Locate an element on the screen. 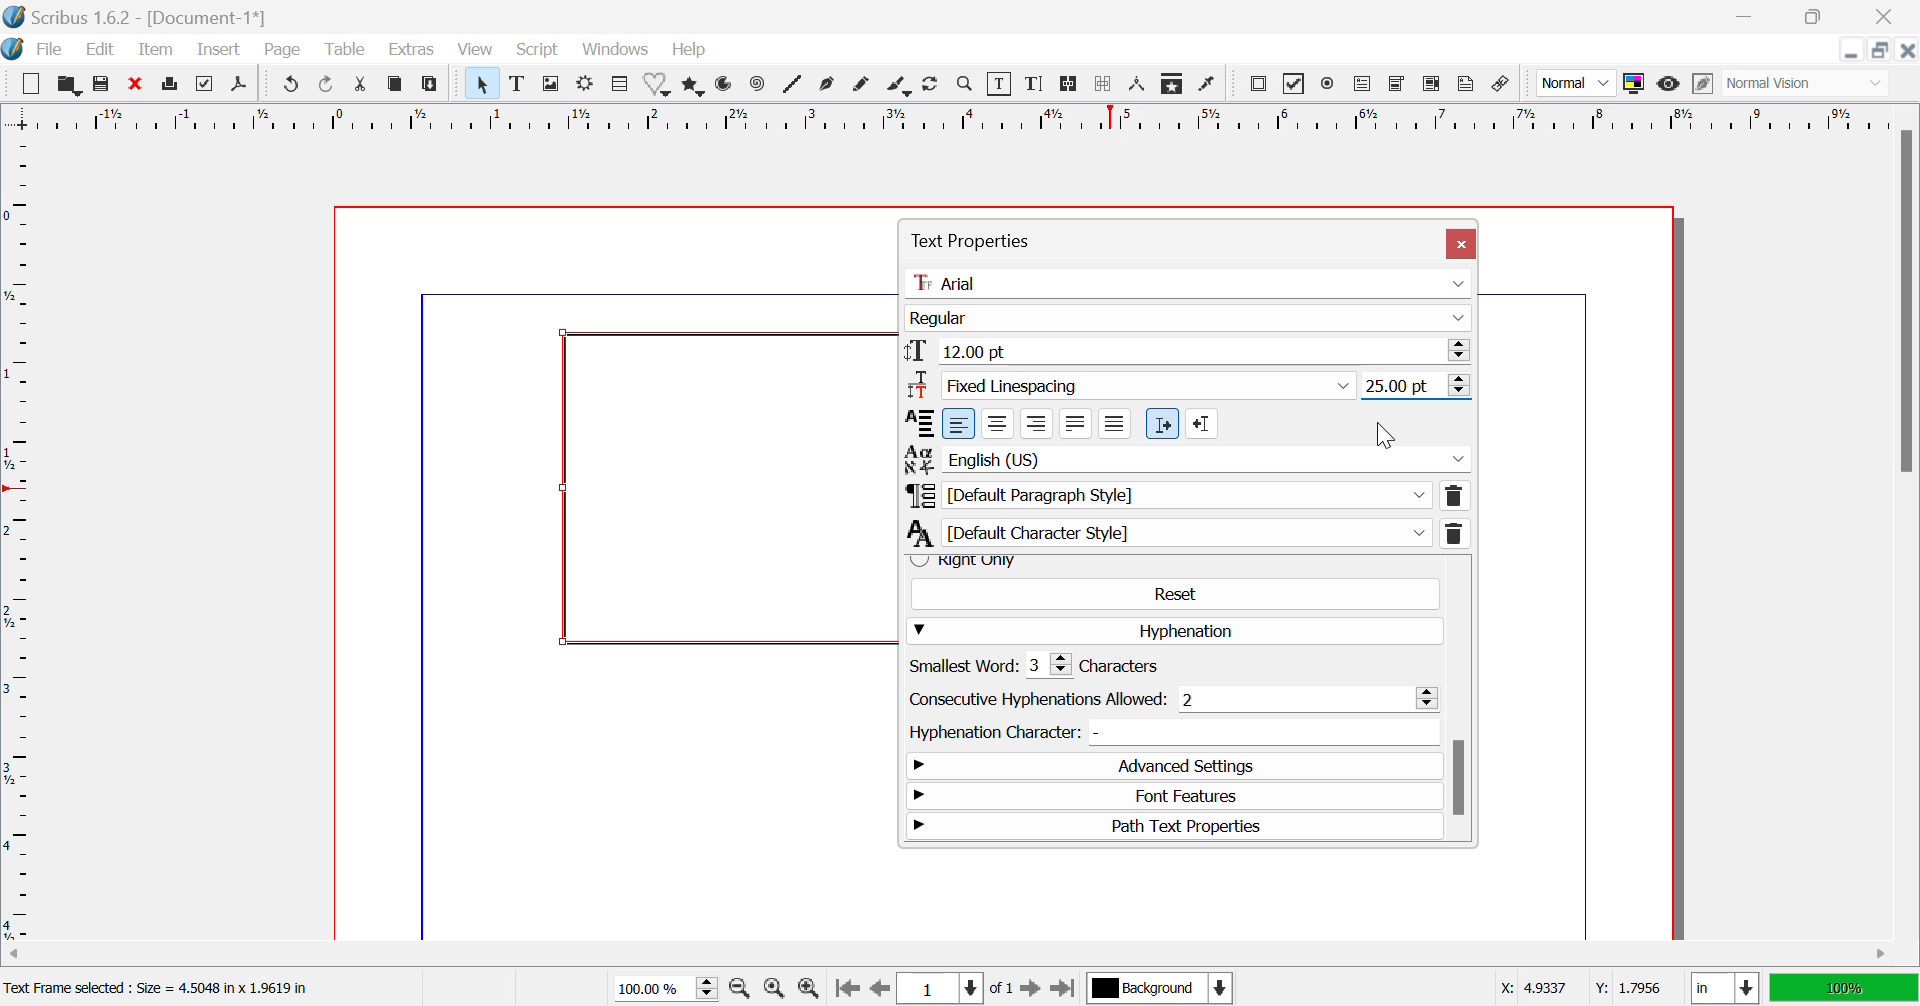 Image resolution: width=1920 pixels, height=1006 pixels. Page 1 of 1 is located at coordinates (955, 987).